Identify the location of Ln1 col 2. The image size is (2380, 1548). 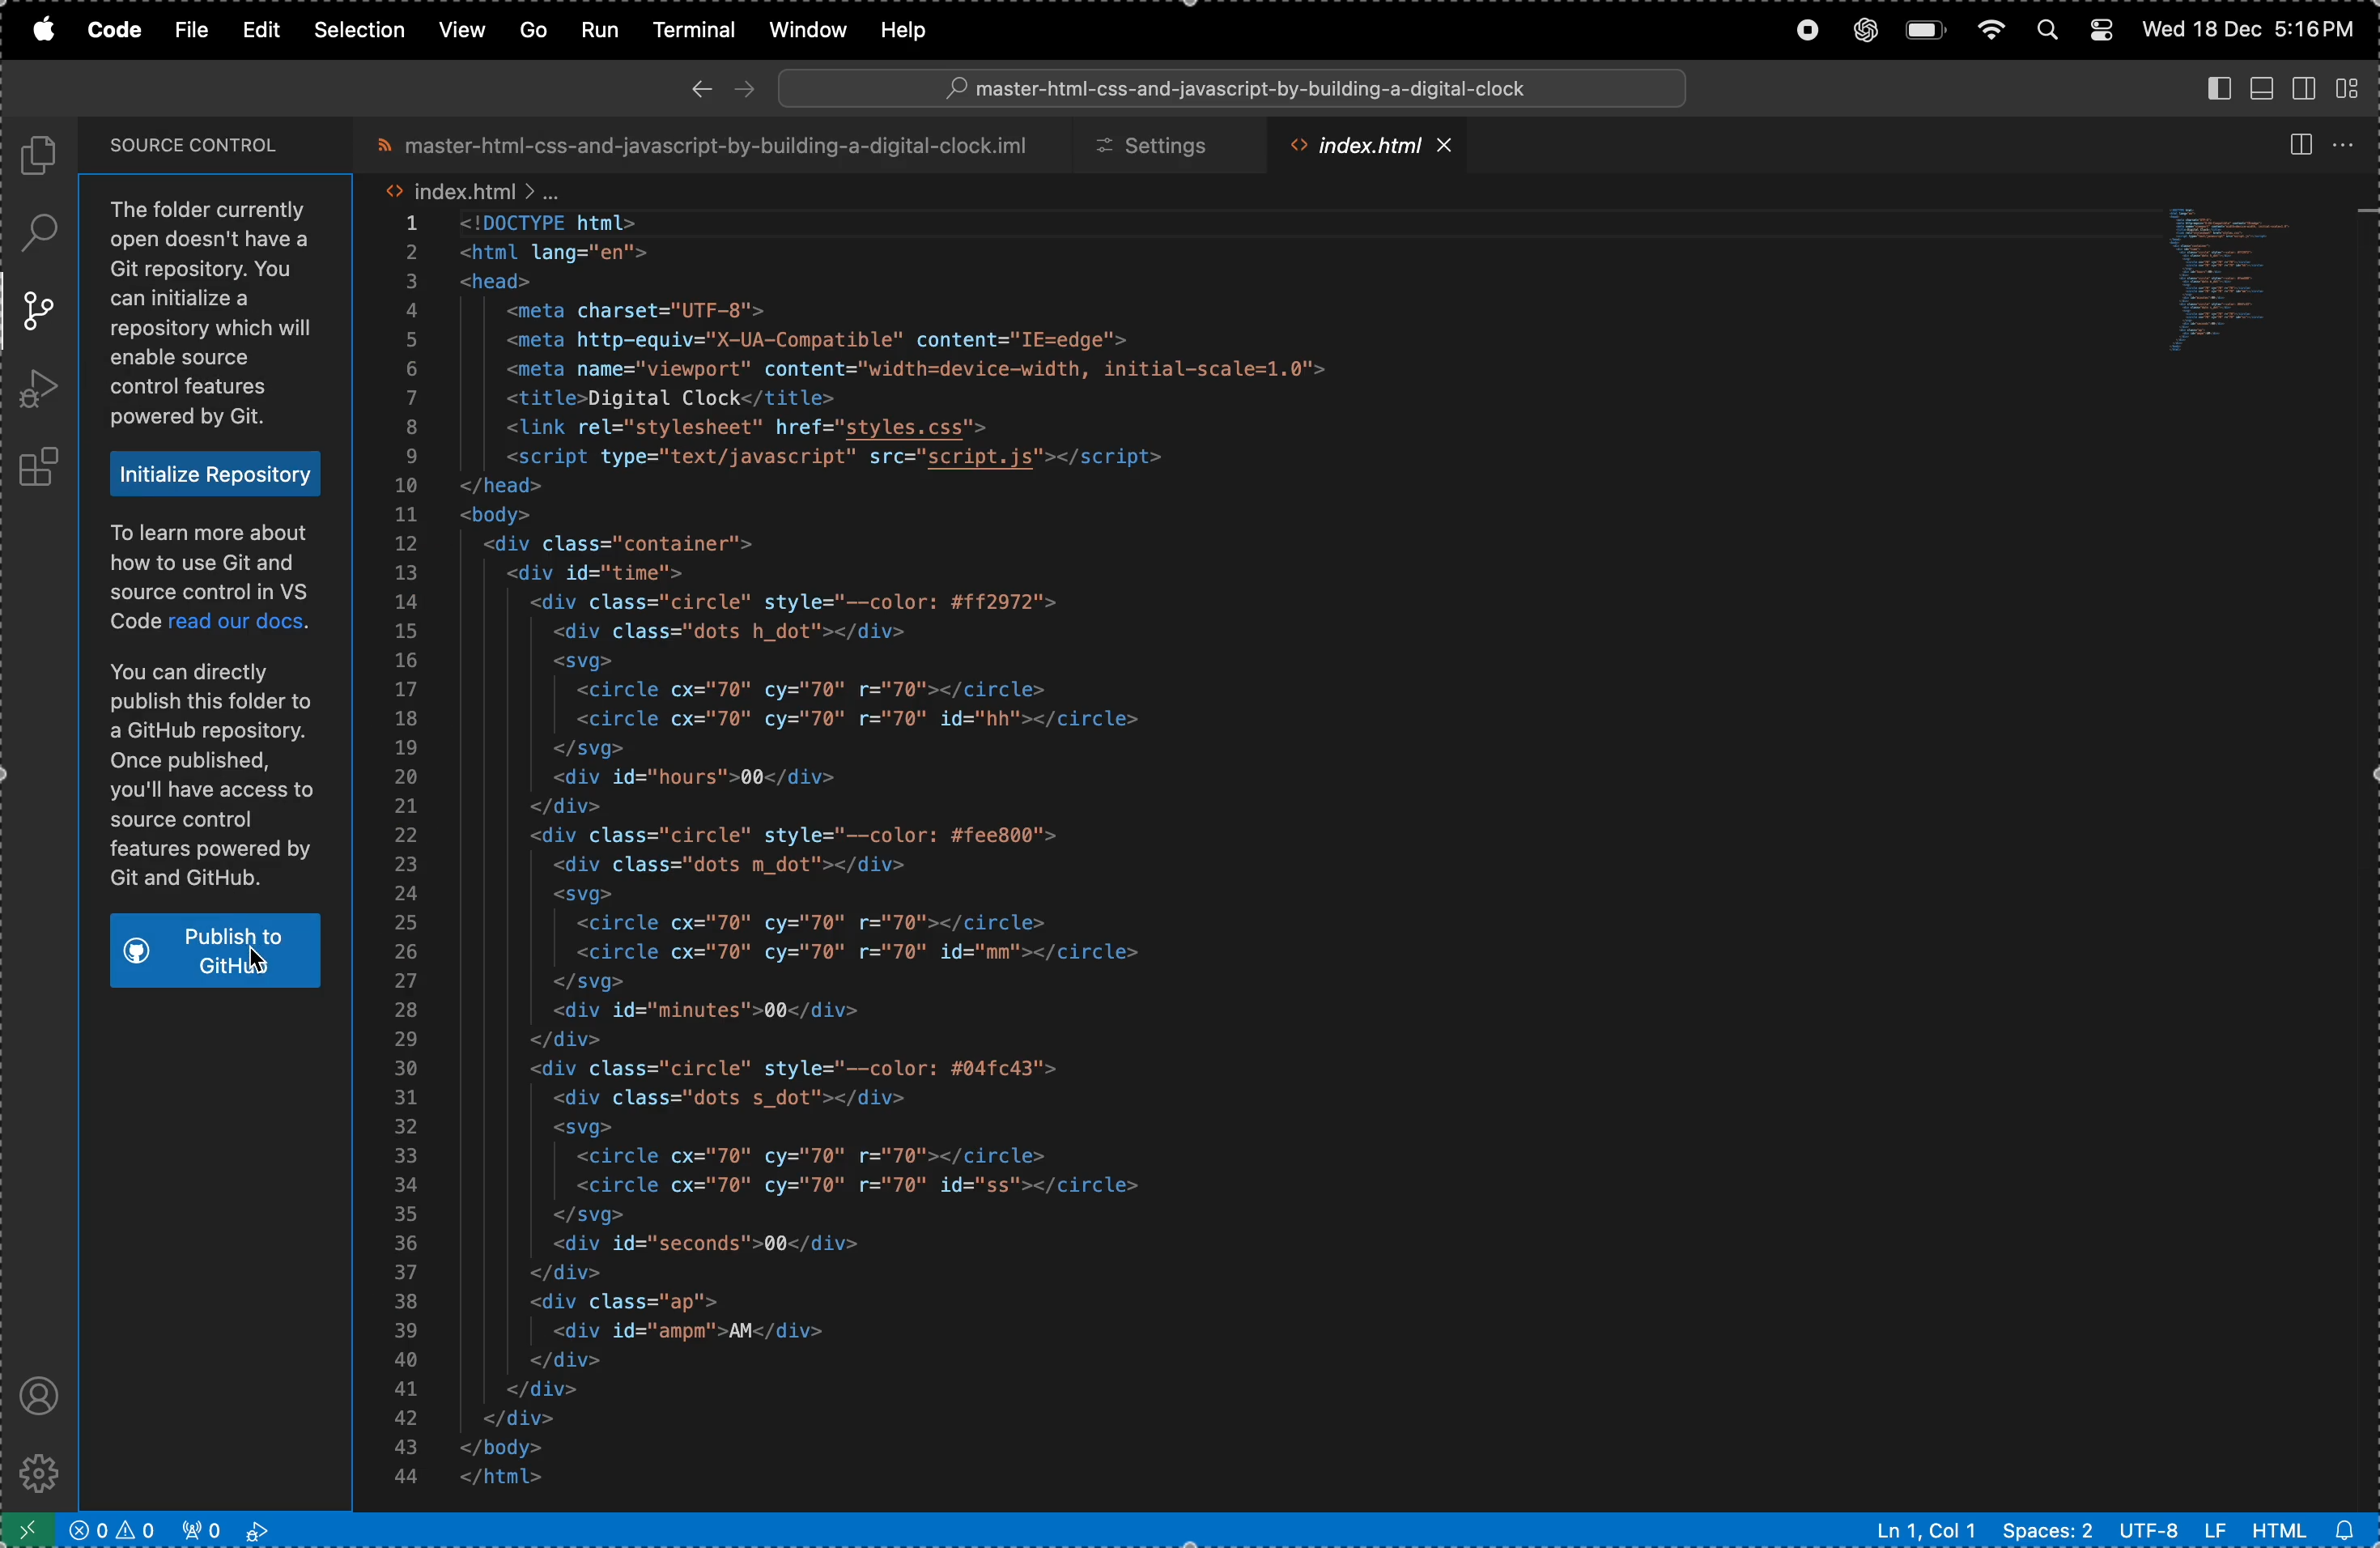
(1925, 1531).